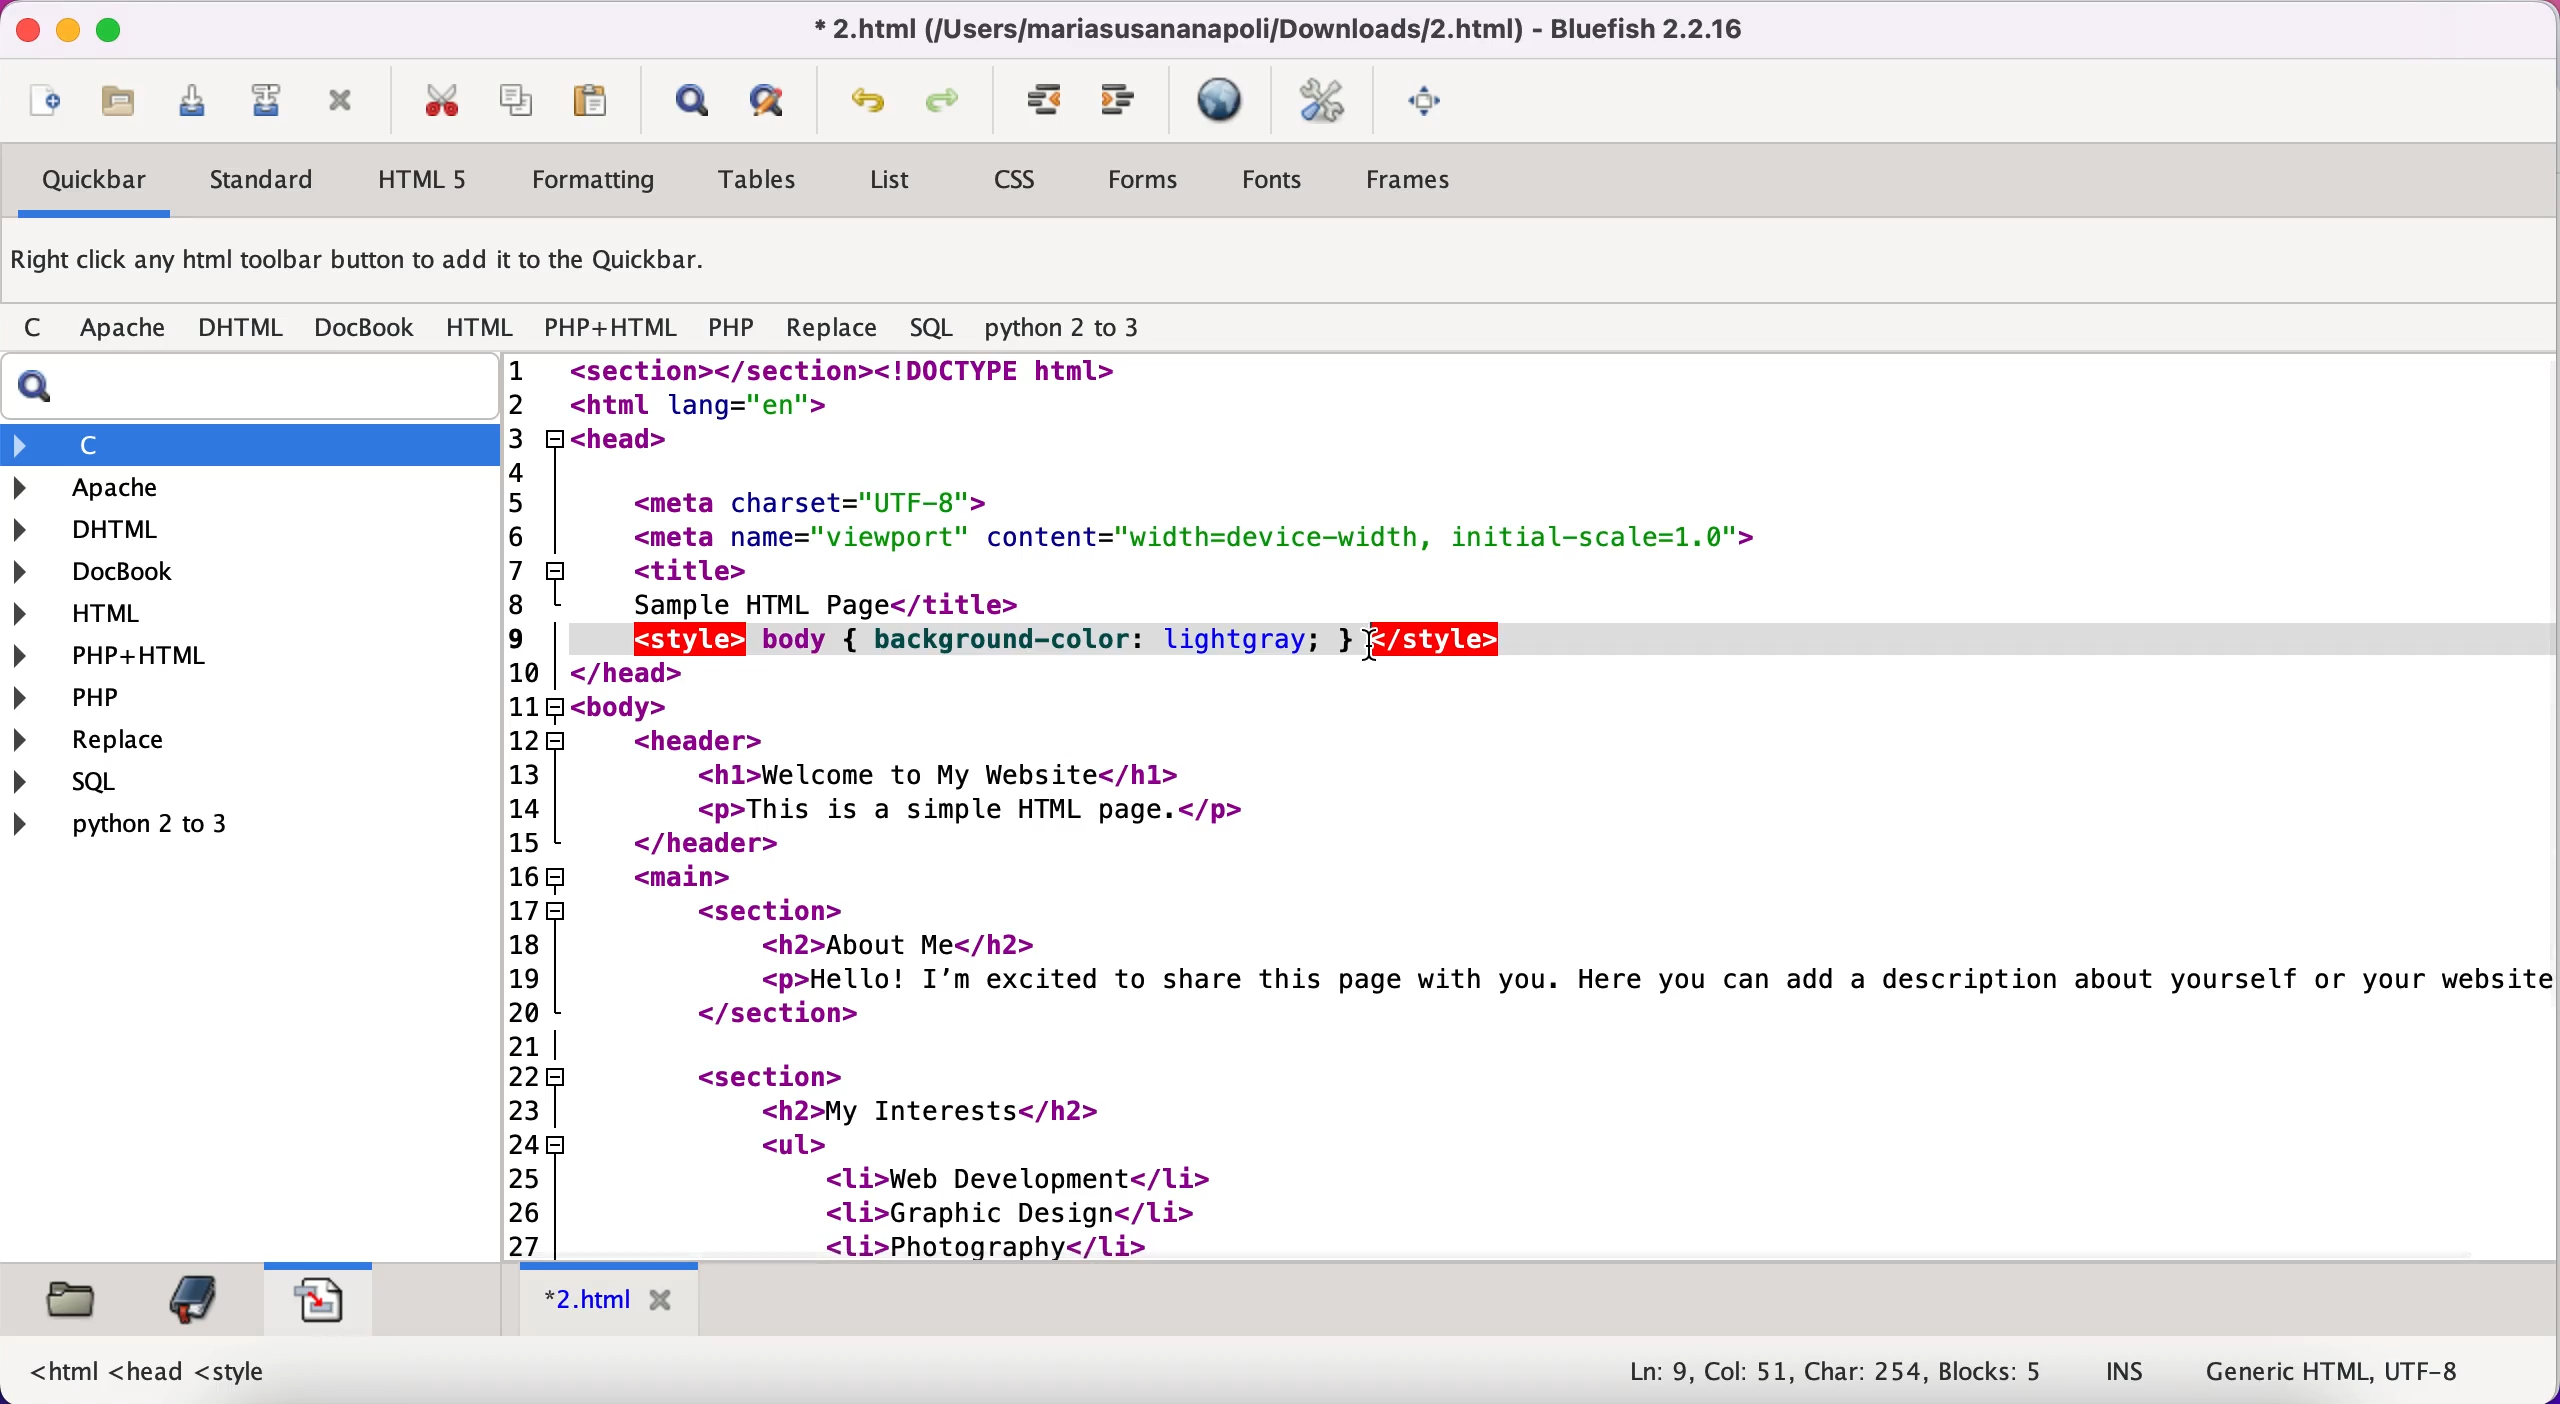 Image resolution: width=2560 pixels, height=1404 pixels. Describe the element at coordinates (157, 1367) in the screenshot. I see `<html <head <style` at that location.